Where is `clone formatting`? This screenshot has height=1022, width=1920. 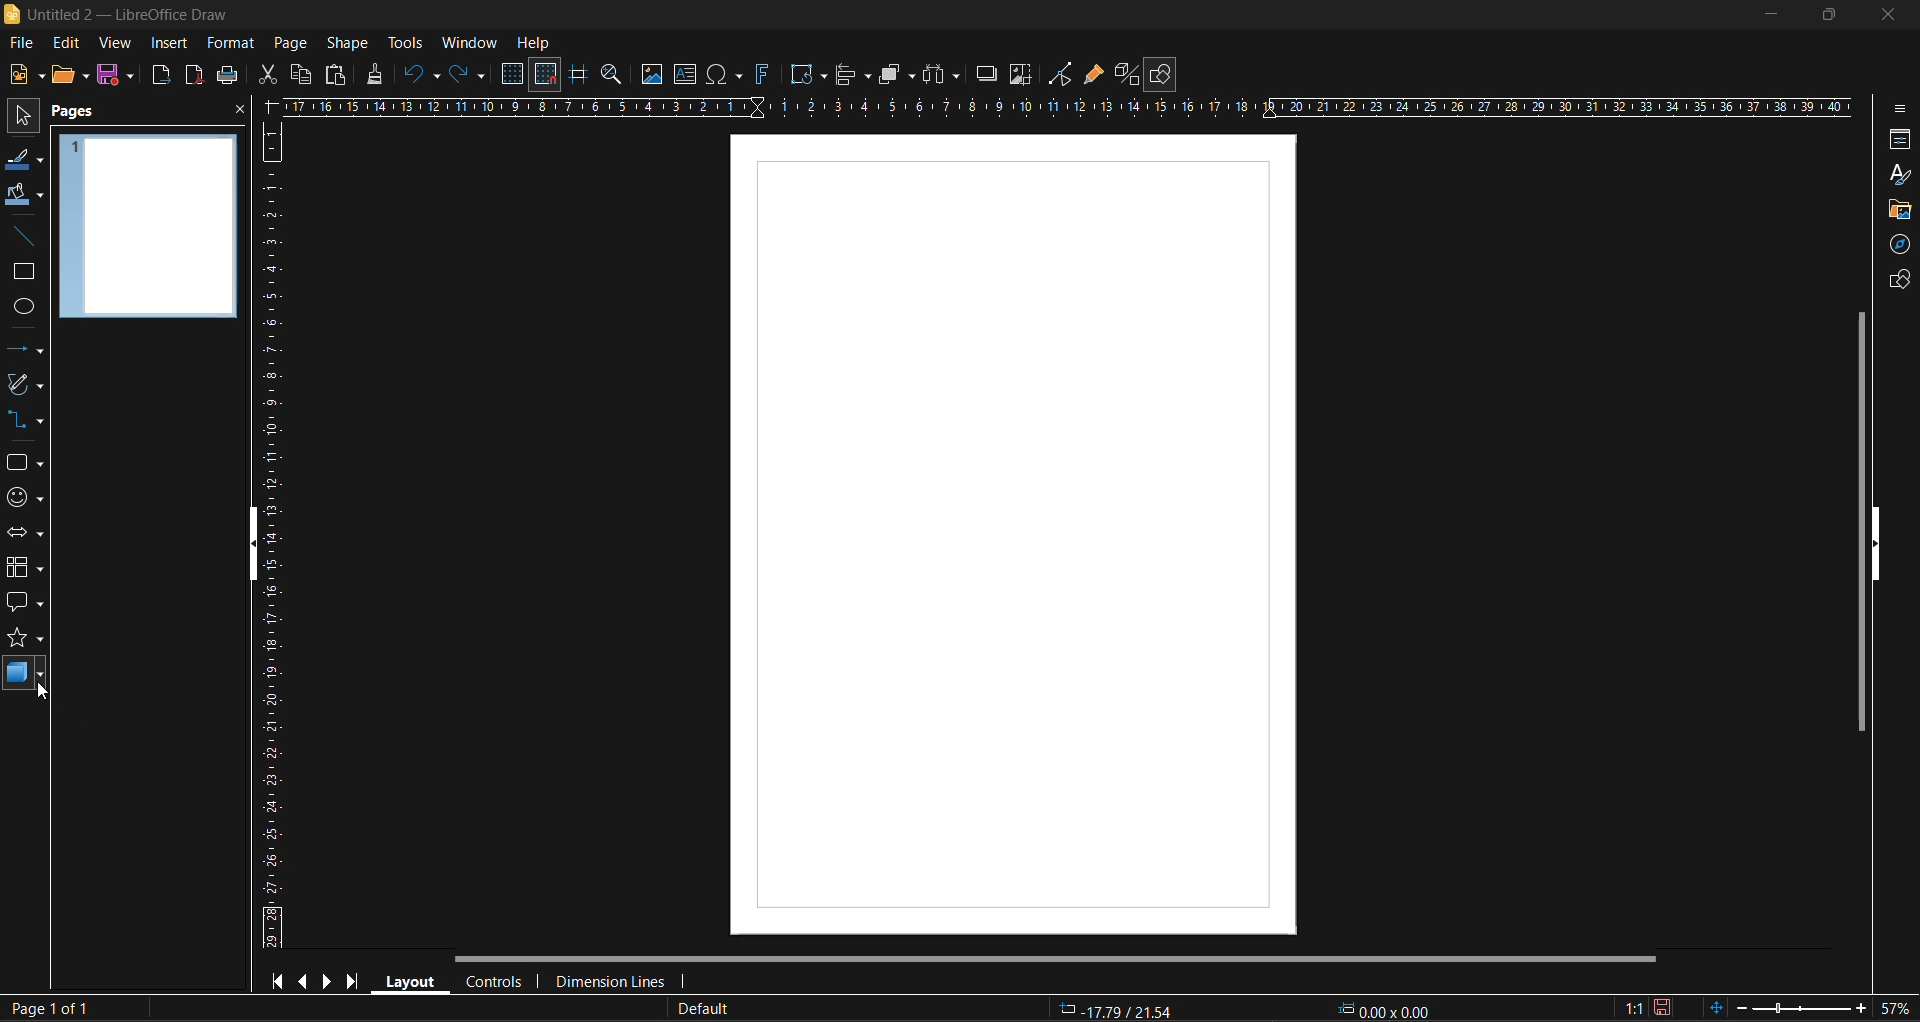 clone formatting is located at coordinates (376, 74).